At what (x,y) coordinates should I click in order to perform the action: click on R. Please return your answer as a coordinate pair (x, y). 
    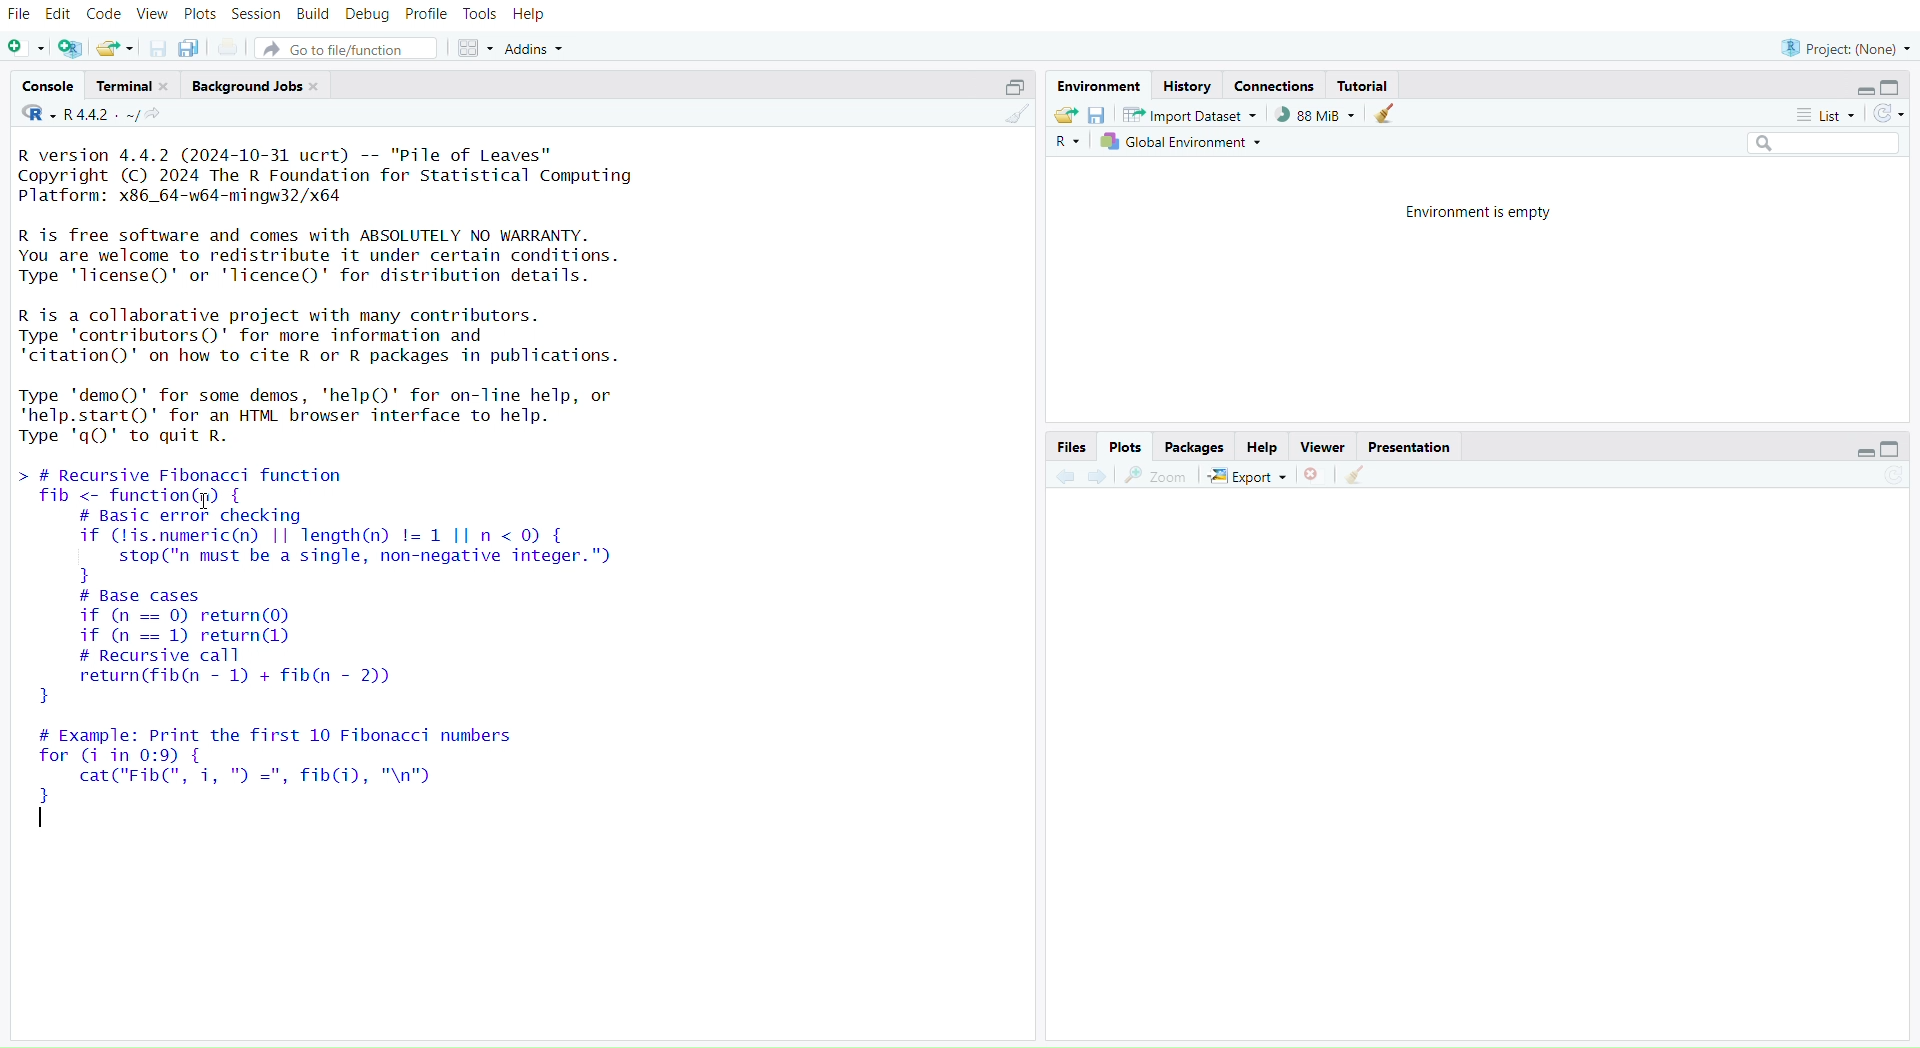
    Looking at the image, I should click on (1067, 143).